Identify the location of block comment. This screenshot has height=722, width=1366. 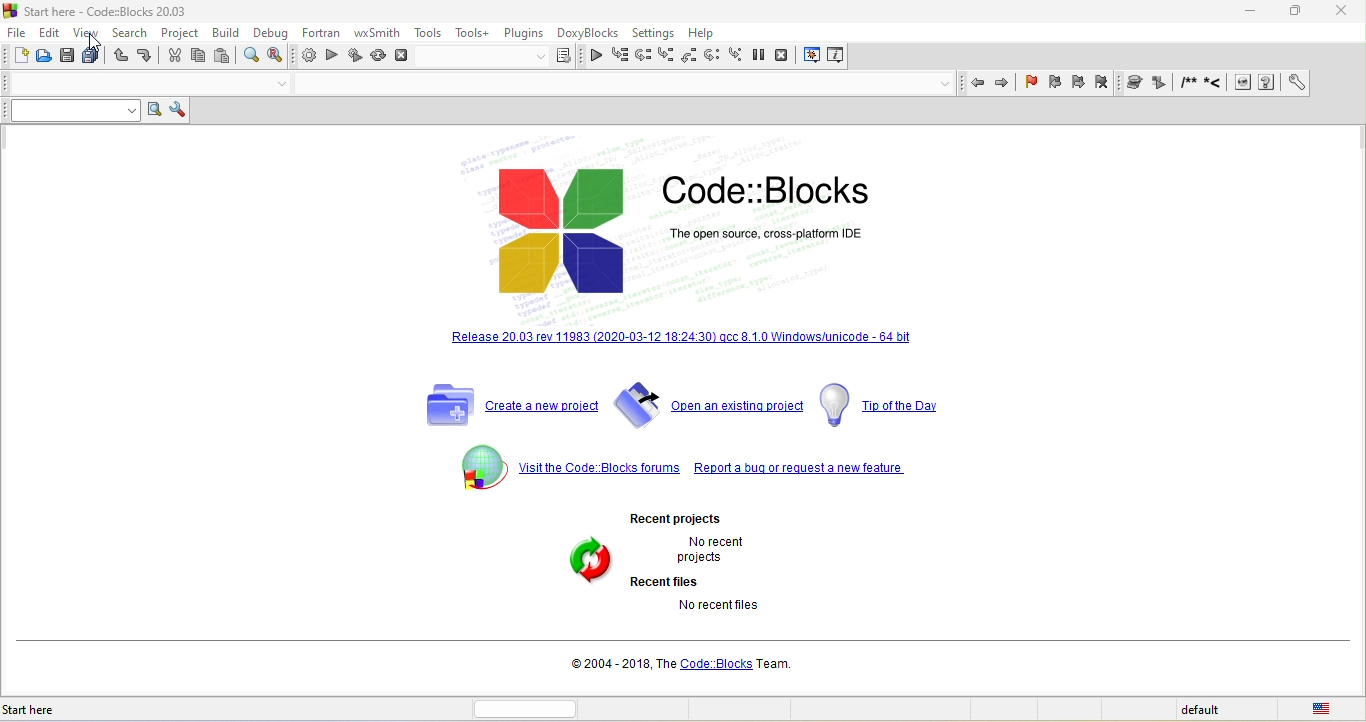
(1189, 85).